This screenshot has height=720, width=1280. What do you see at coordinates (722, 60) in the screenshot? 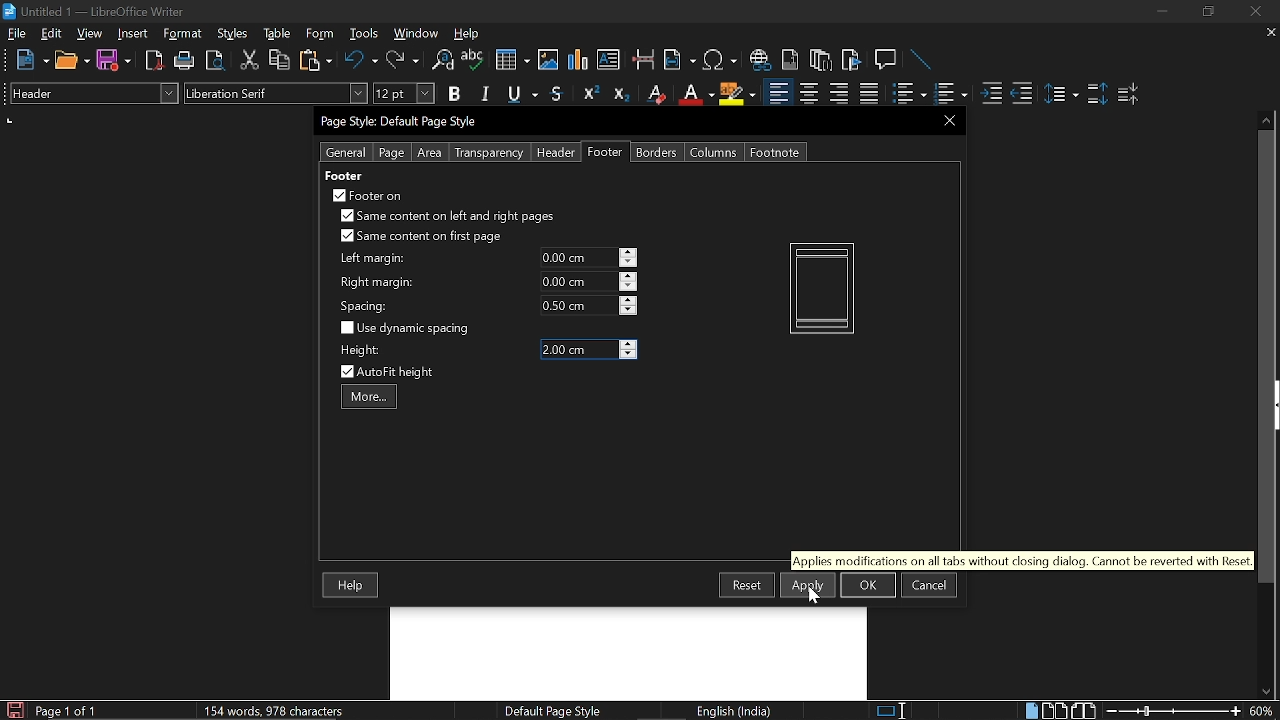
I see `Insert symbol` at bounding box center [722, 60].